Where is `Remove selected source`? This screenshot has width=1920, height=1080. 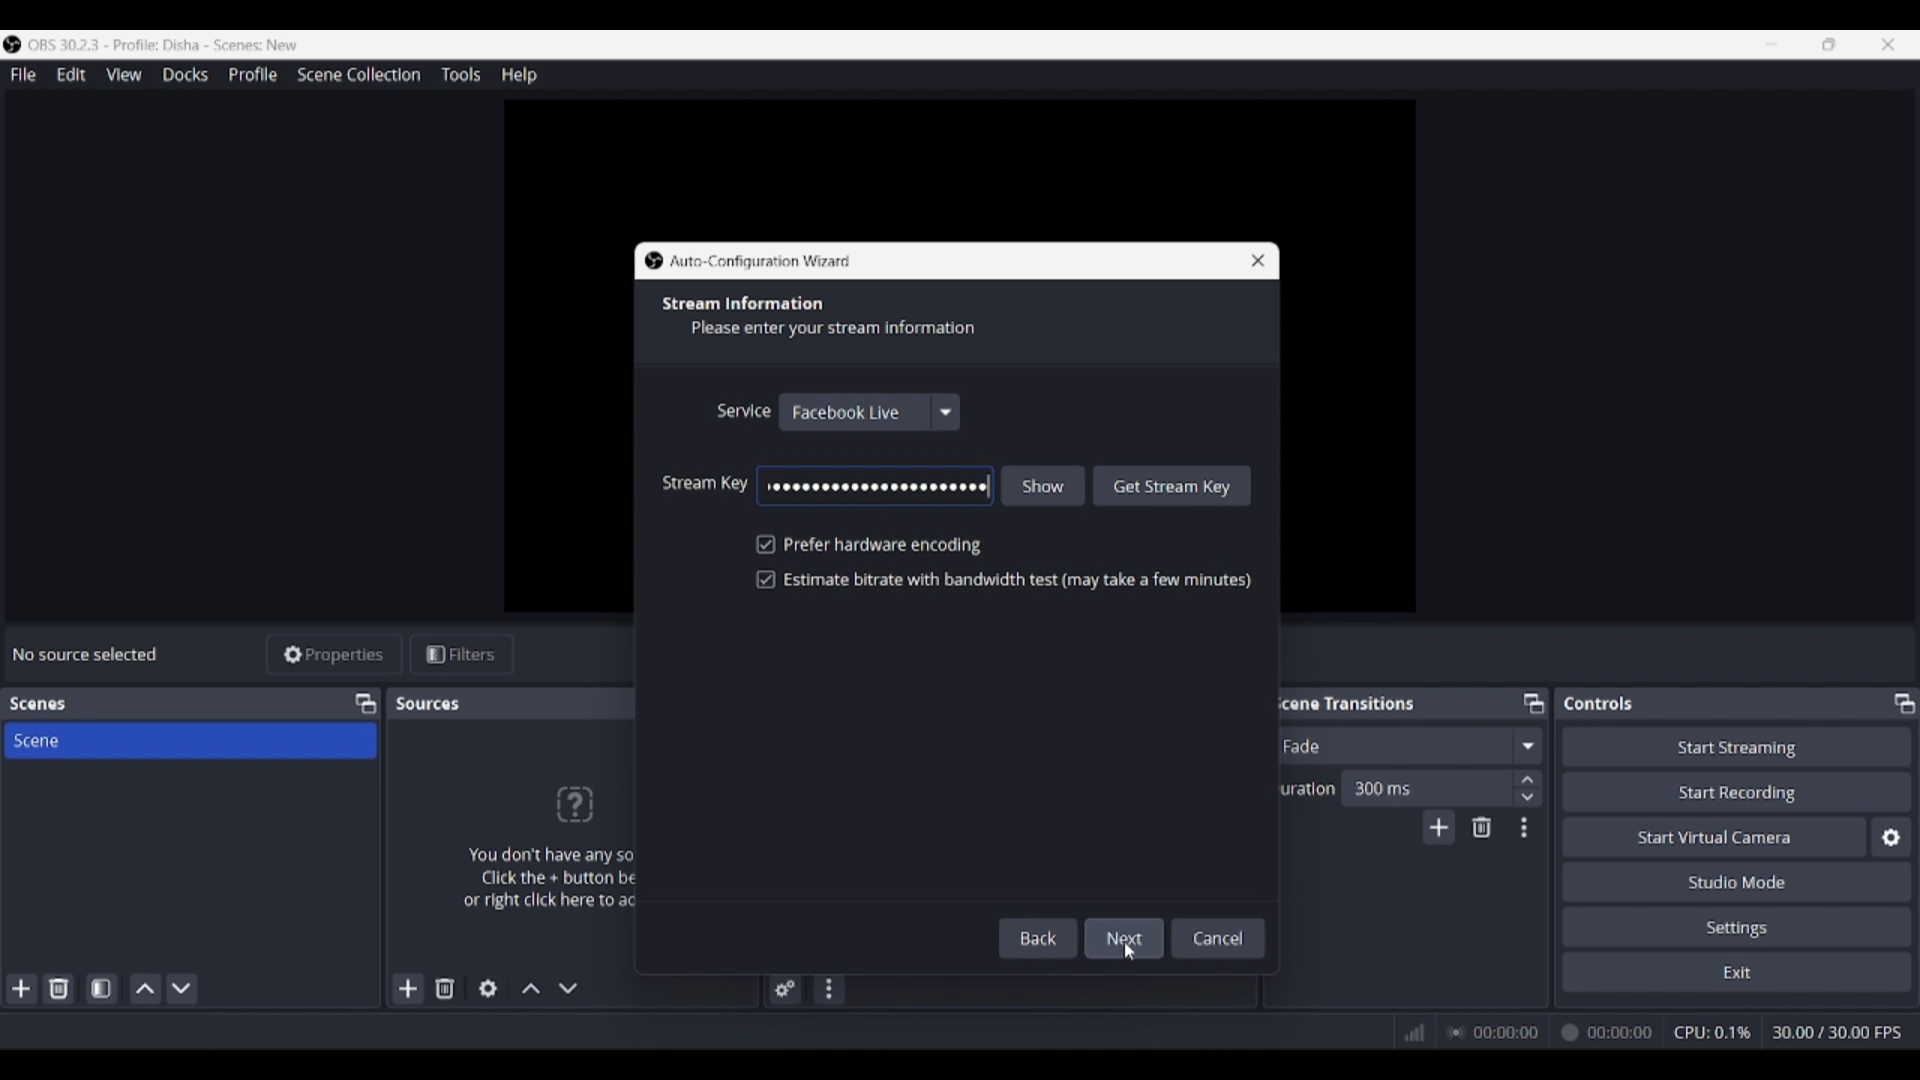
Remove selected source is located at coordinates (445, 988).